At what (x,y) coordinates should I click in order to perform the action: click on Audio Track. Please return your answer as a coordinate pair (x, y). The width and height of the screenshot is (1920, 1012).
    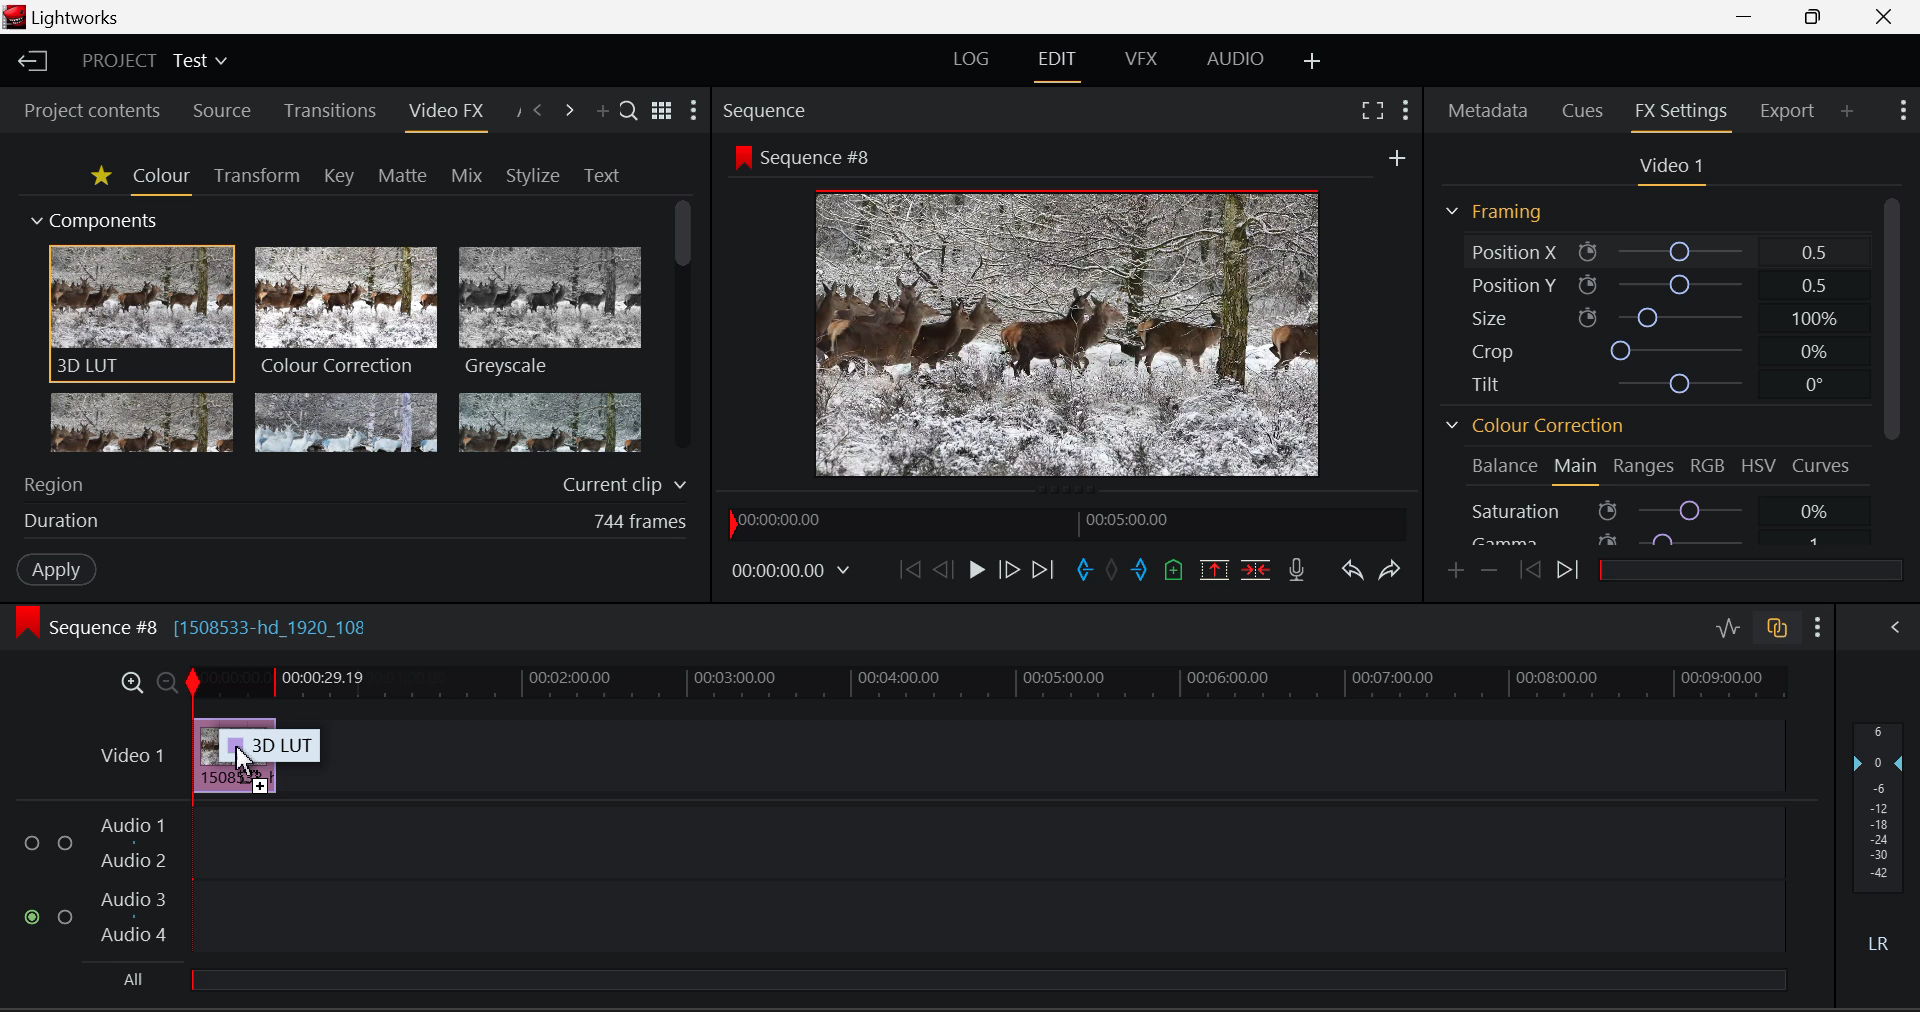
    Looking at the image, I should click on (989, 914).